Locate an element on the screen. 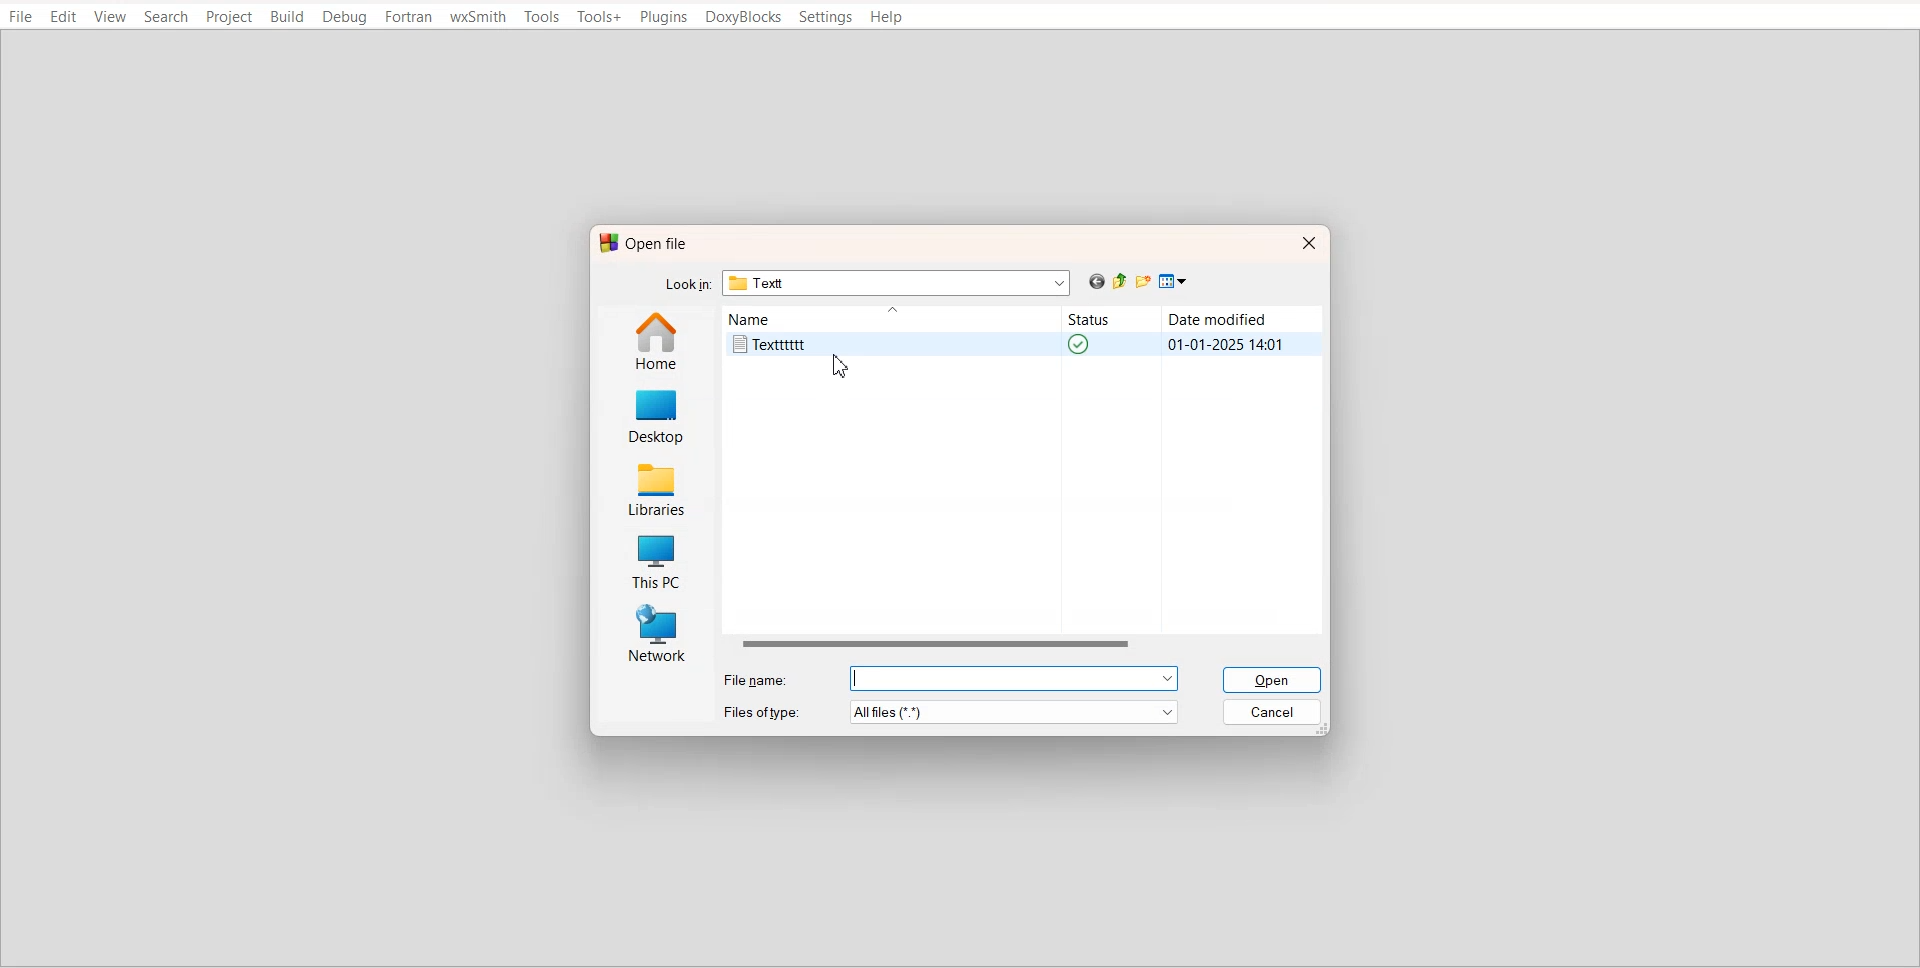 This screenshot has height=968, width=1920. Close is located at coordinates (1311, 244).